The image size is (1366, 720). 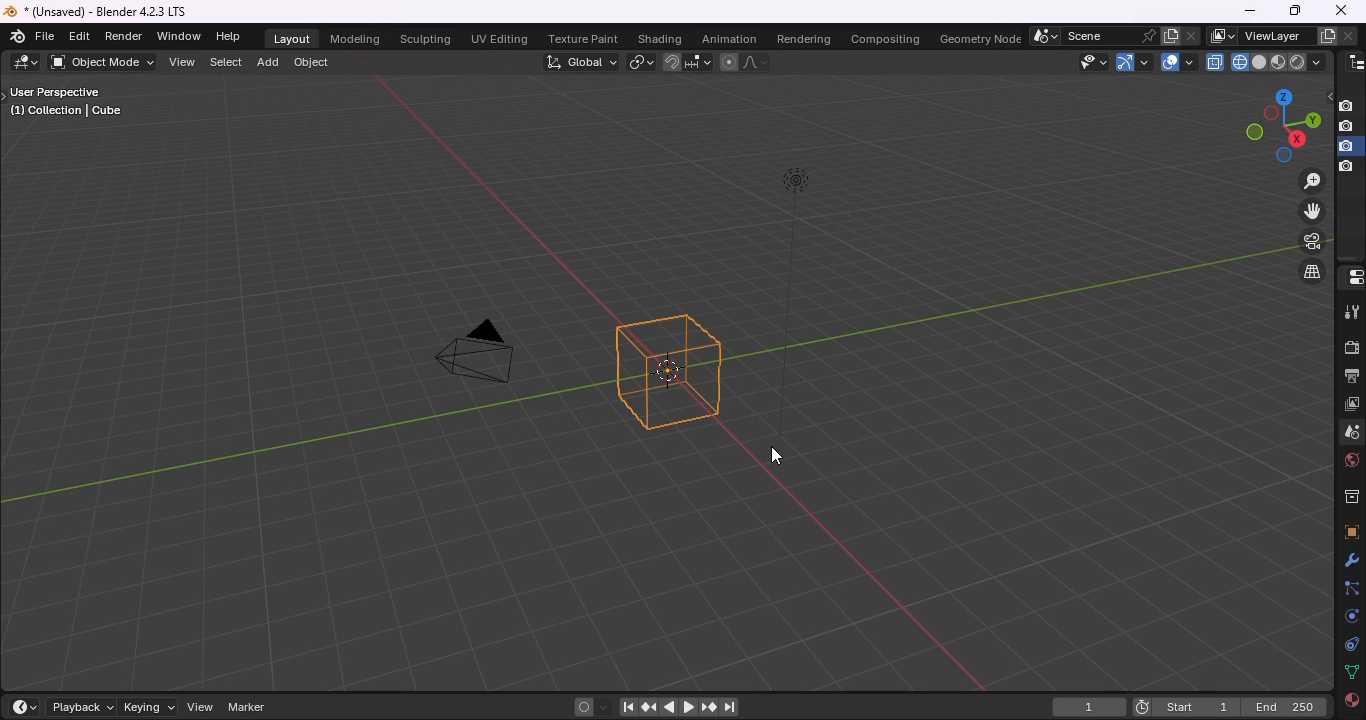 I want to click on zoom in-out, so click(x=1311, y=181).